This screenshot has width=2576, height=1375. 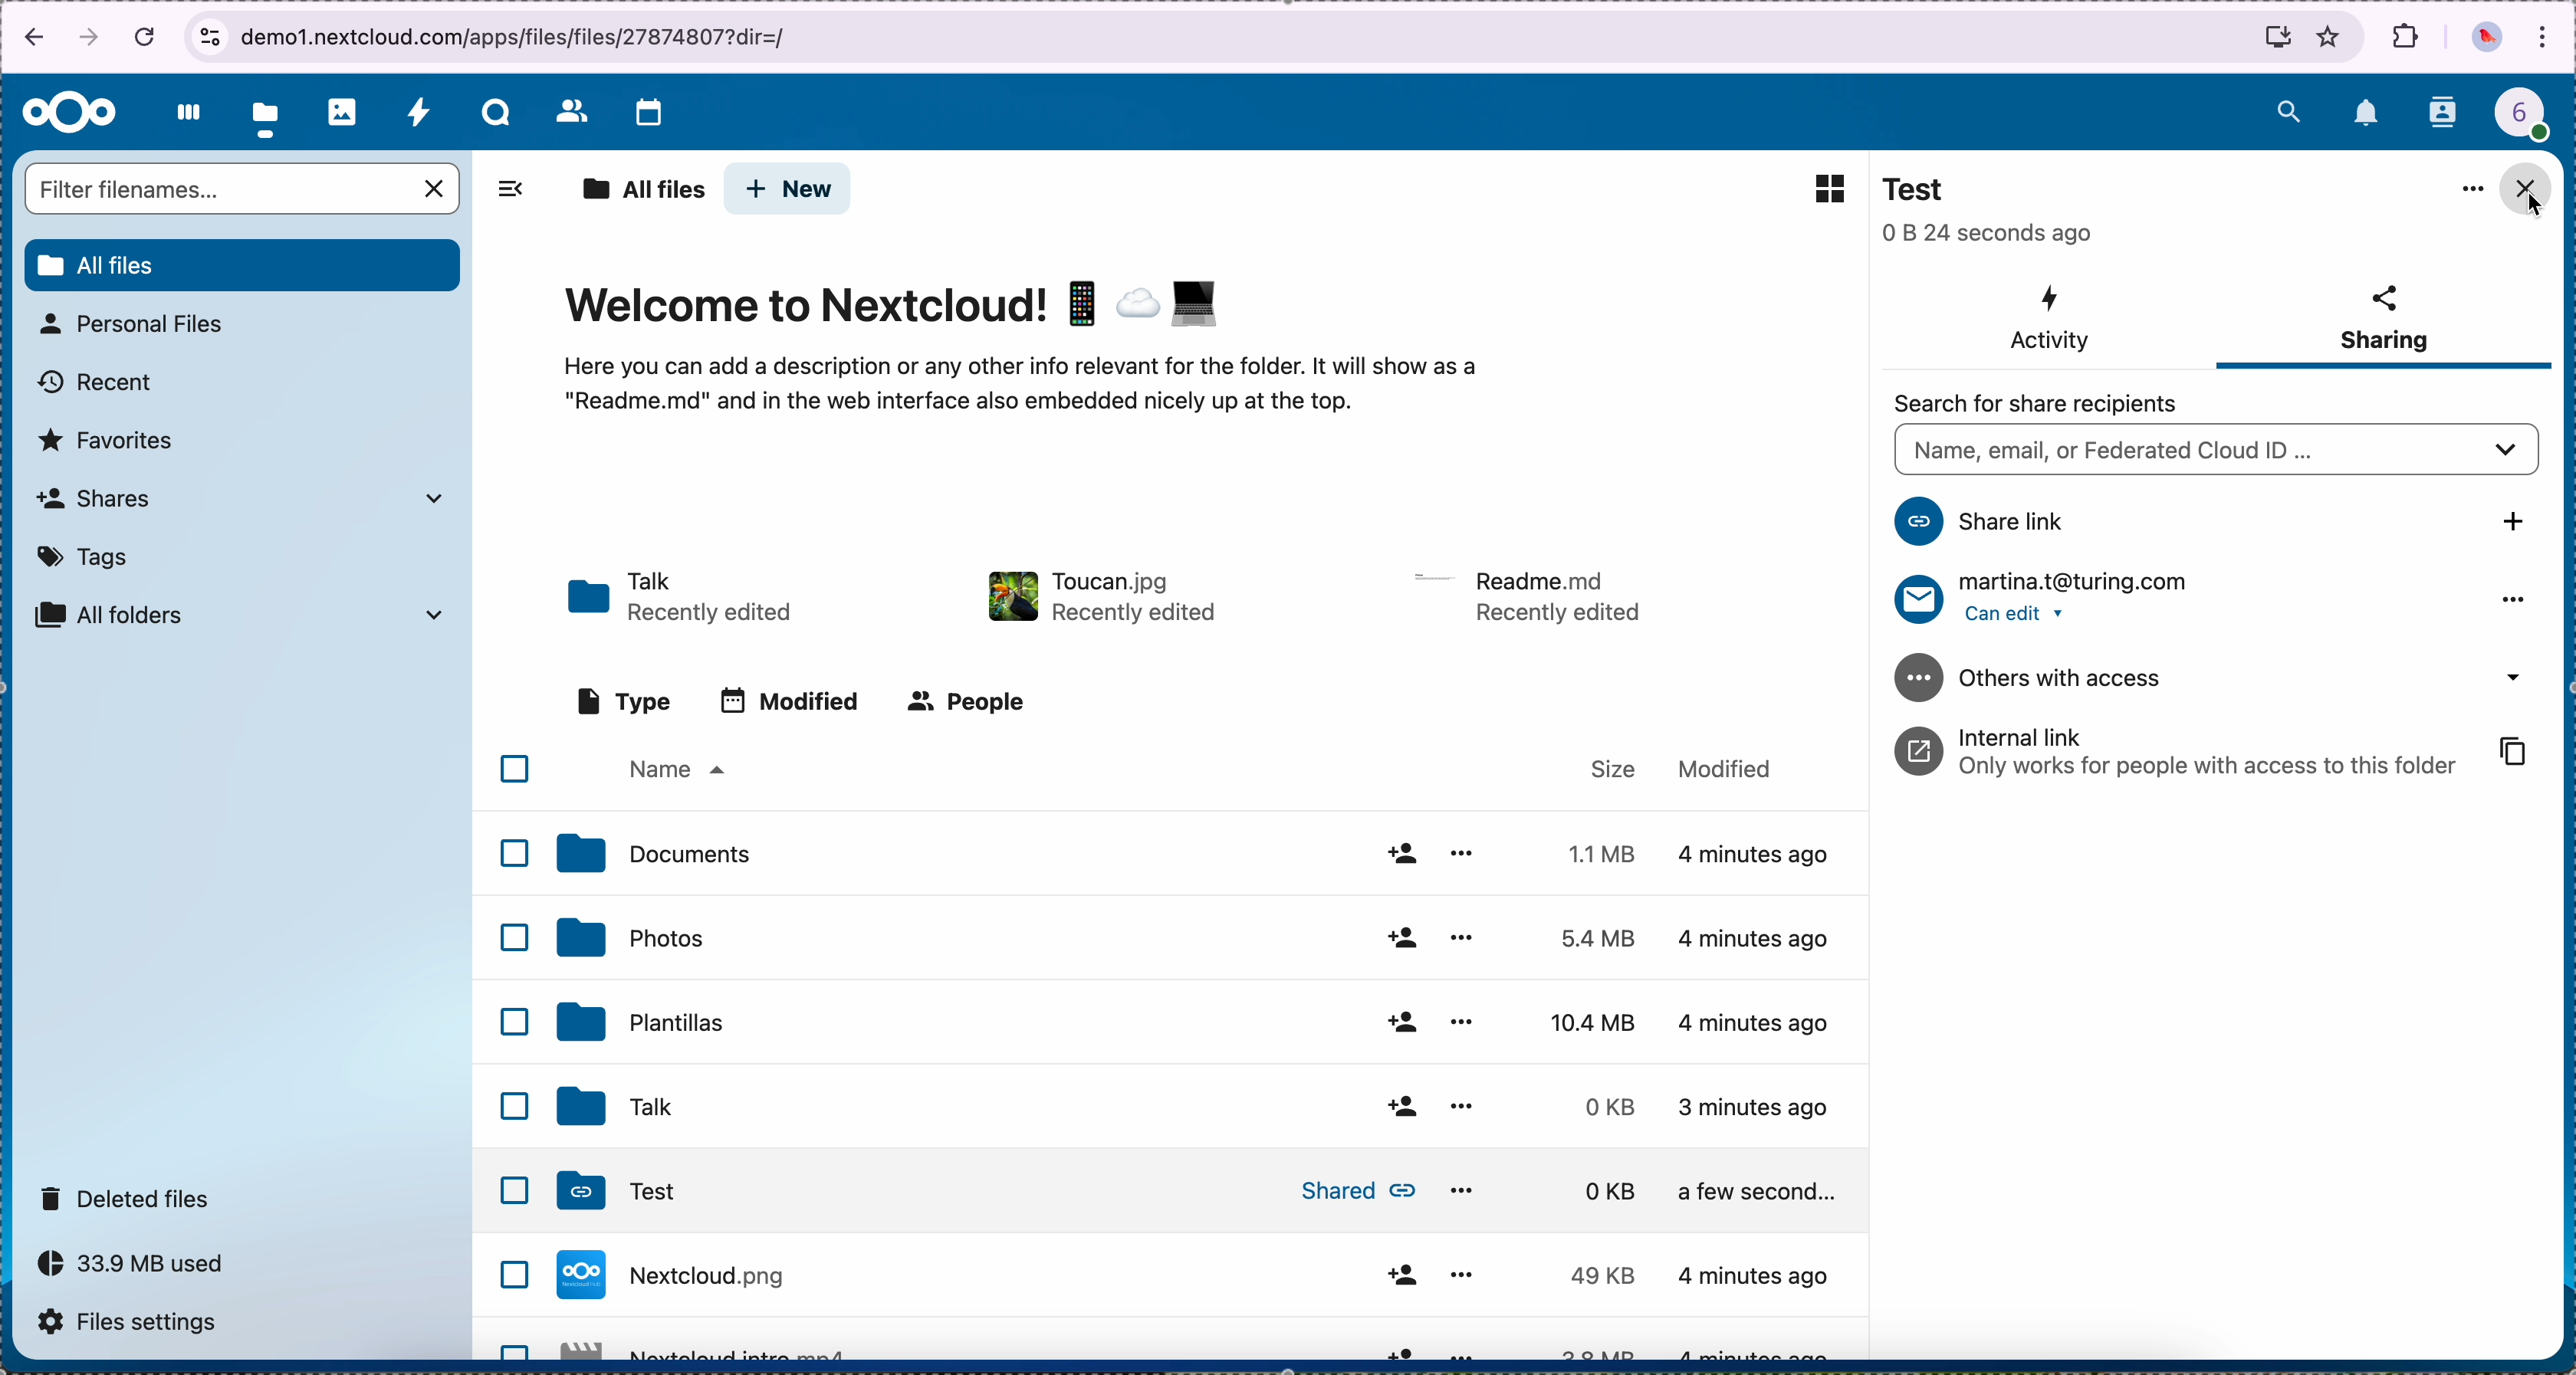 What do you see at coordinates (2215, 753) in the screenshot?
I see `internal link` at bounding box center [2215, 753].